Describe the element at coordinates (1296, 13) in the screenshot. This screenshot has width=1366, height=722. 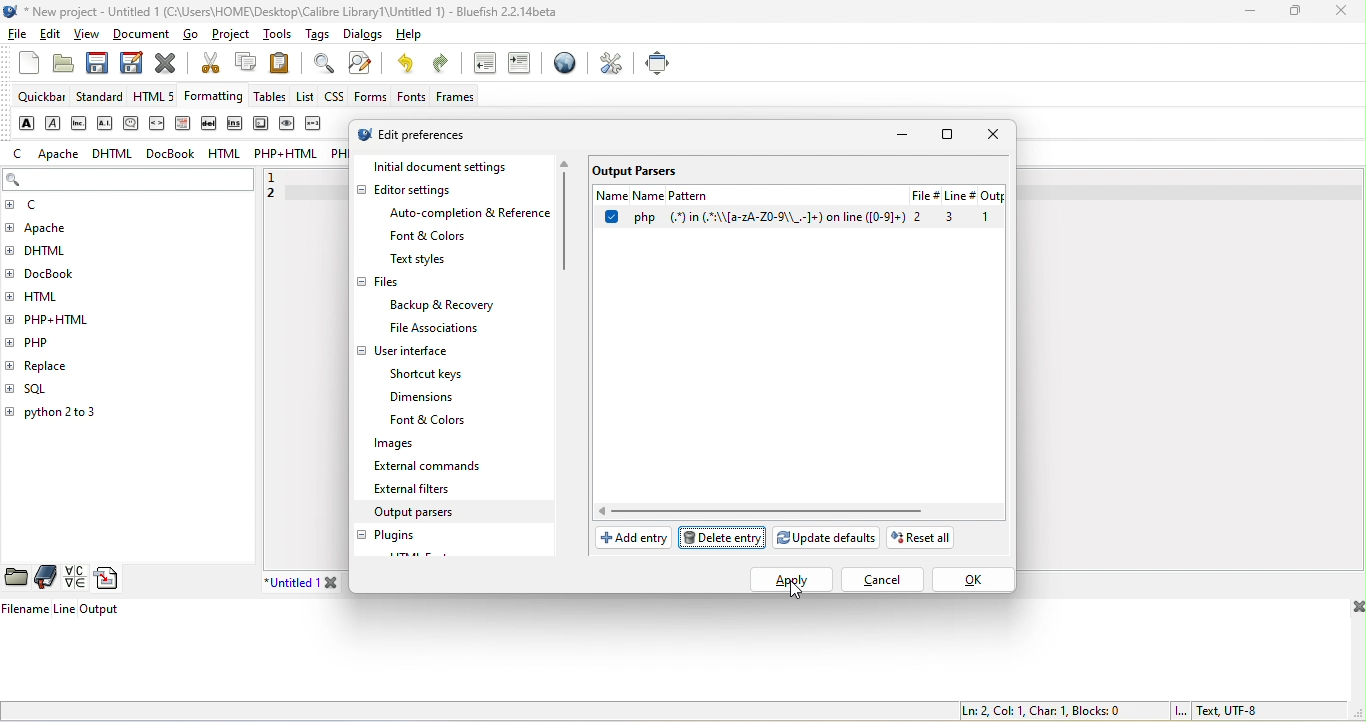
I see `maximize` at that location.